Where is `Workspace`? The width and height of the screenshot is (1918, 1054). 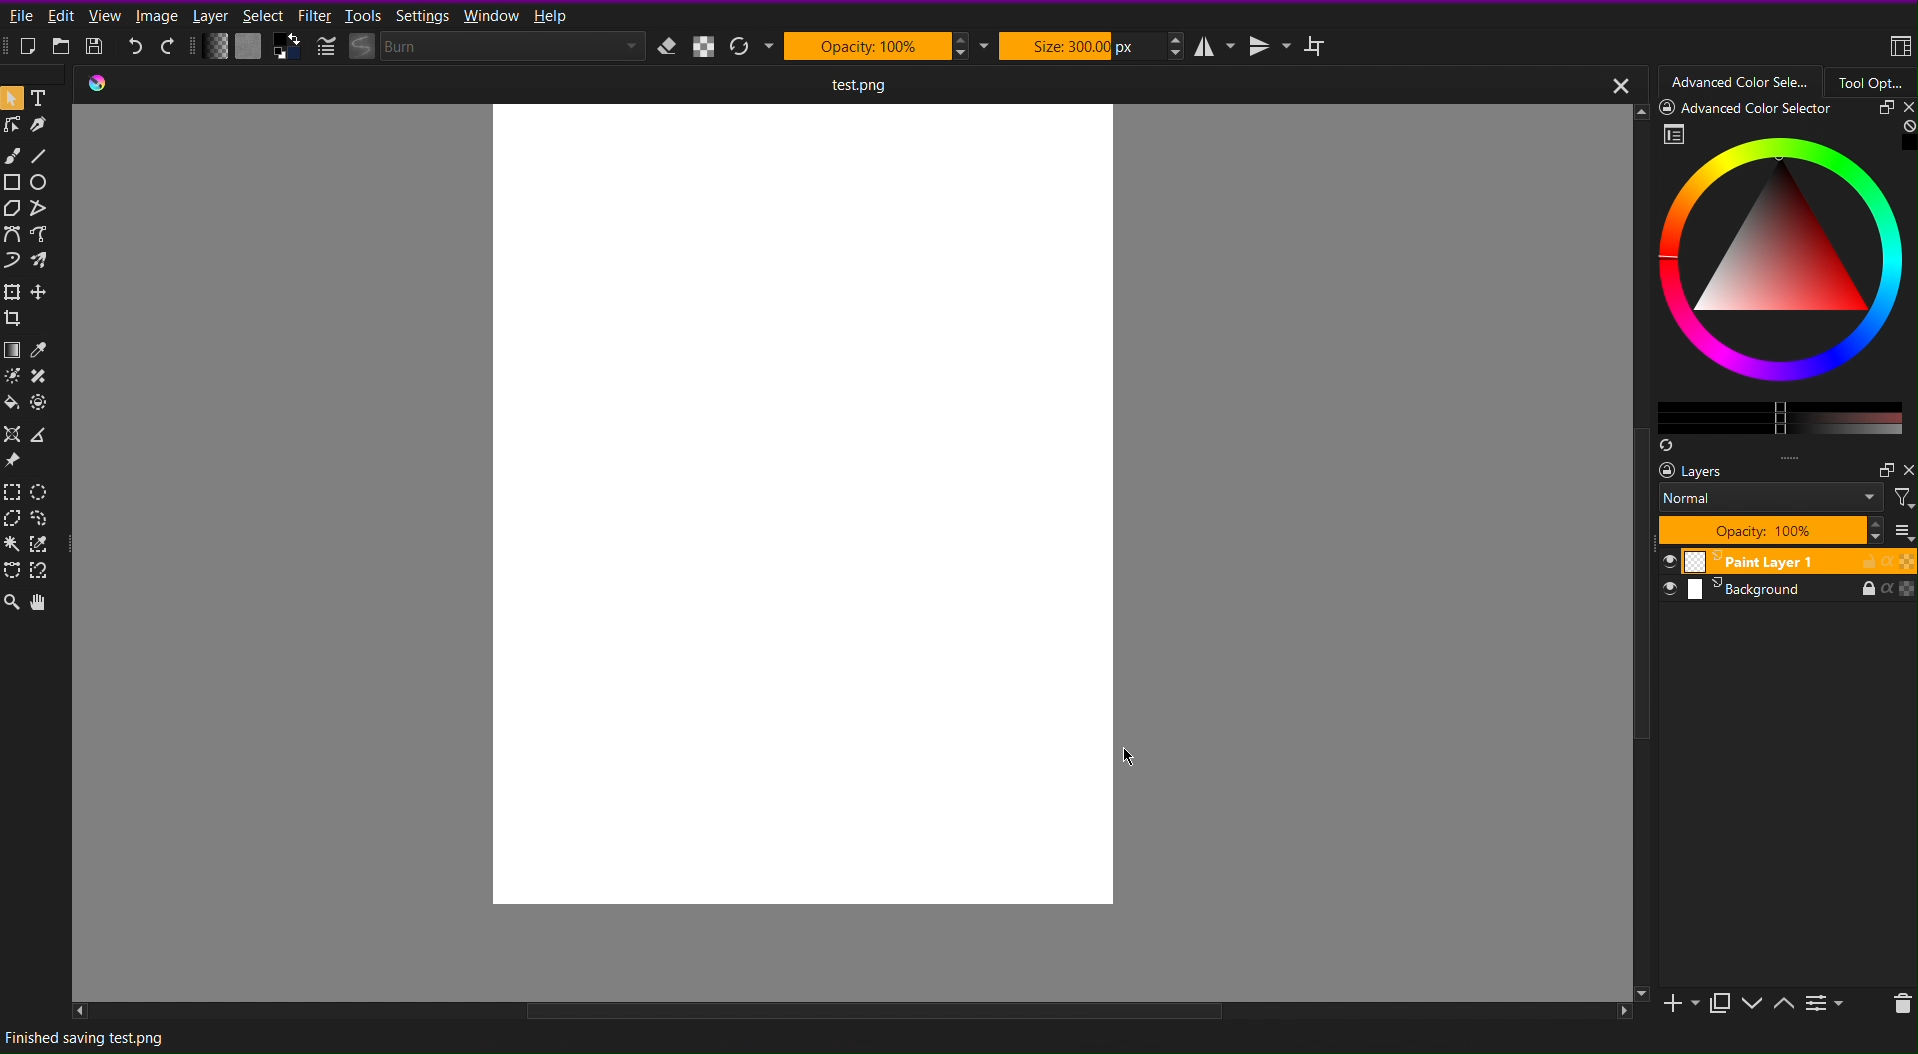
Workspace is located at coordinates (1899, 48).